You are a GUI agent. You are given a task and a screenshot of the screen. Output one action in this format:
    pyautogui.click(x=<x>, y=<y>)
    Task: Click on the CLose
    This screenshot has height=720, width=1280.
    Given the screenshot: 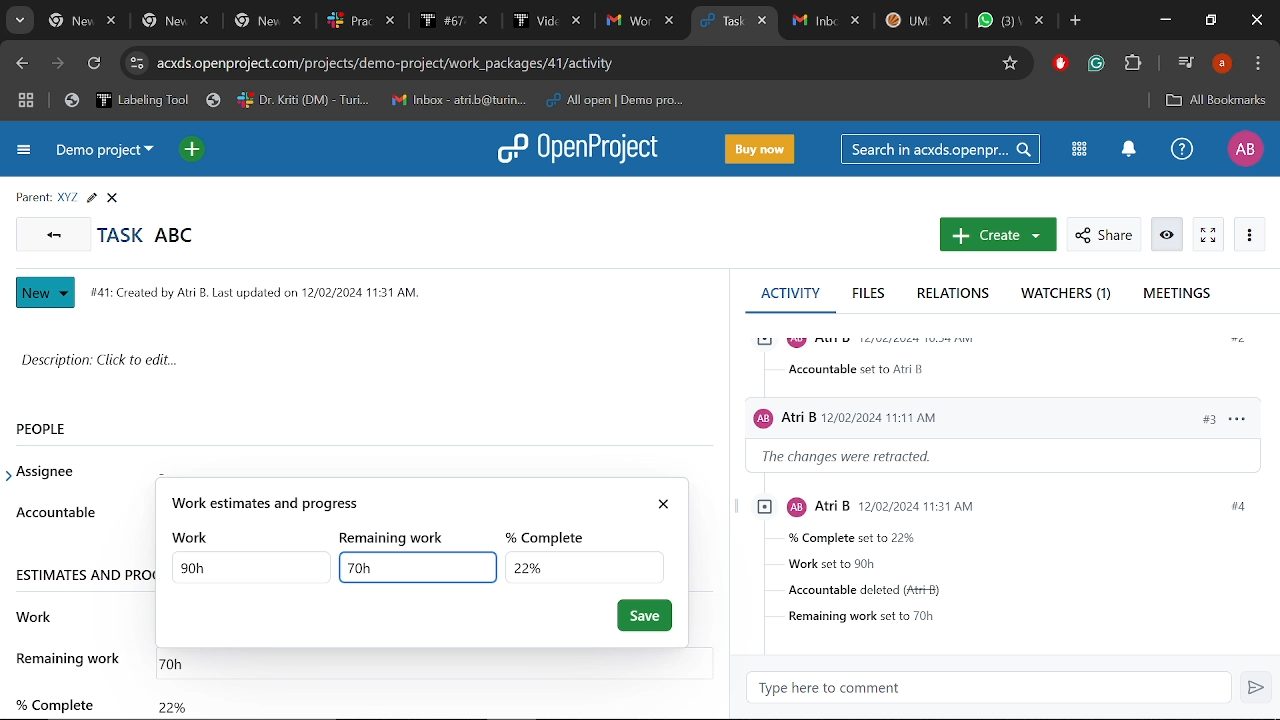 What is the action you would take?
    pyautogui.click(x=115, y=198)
    